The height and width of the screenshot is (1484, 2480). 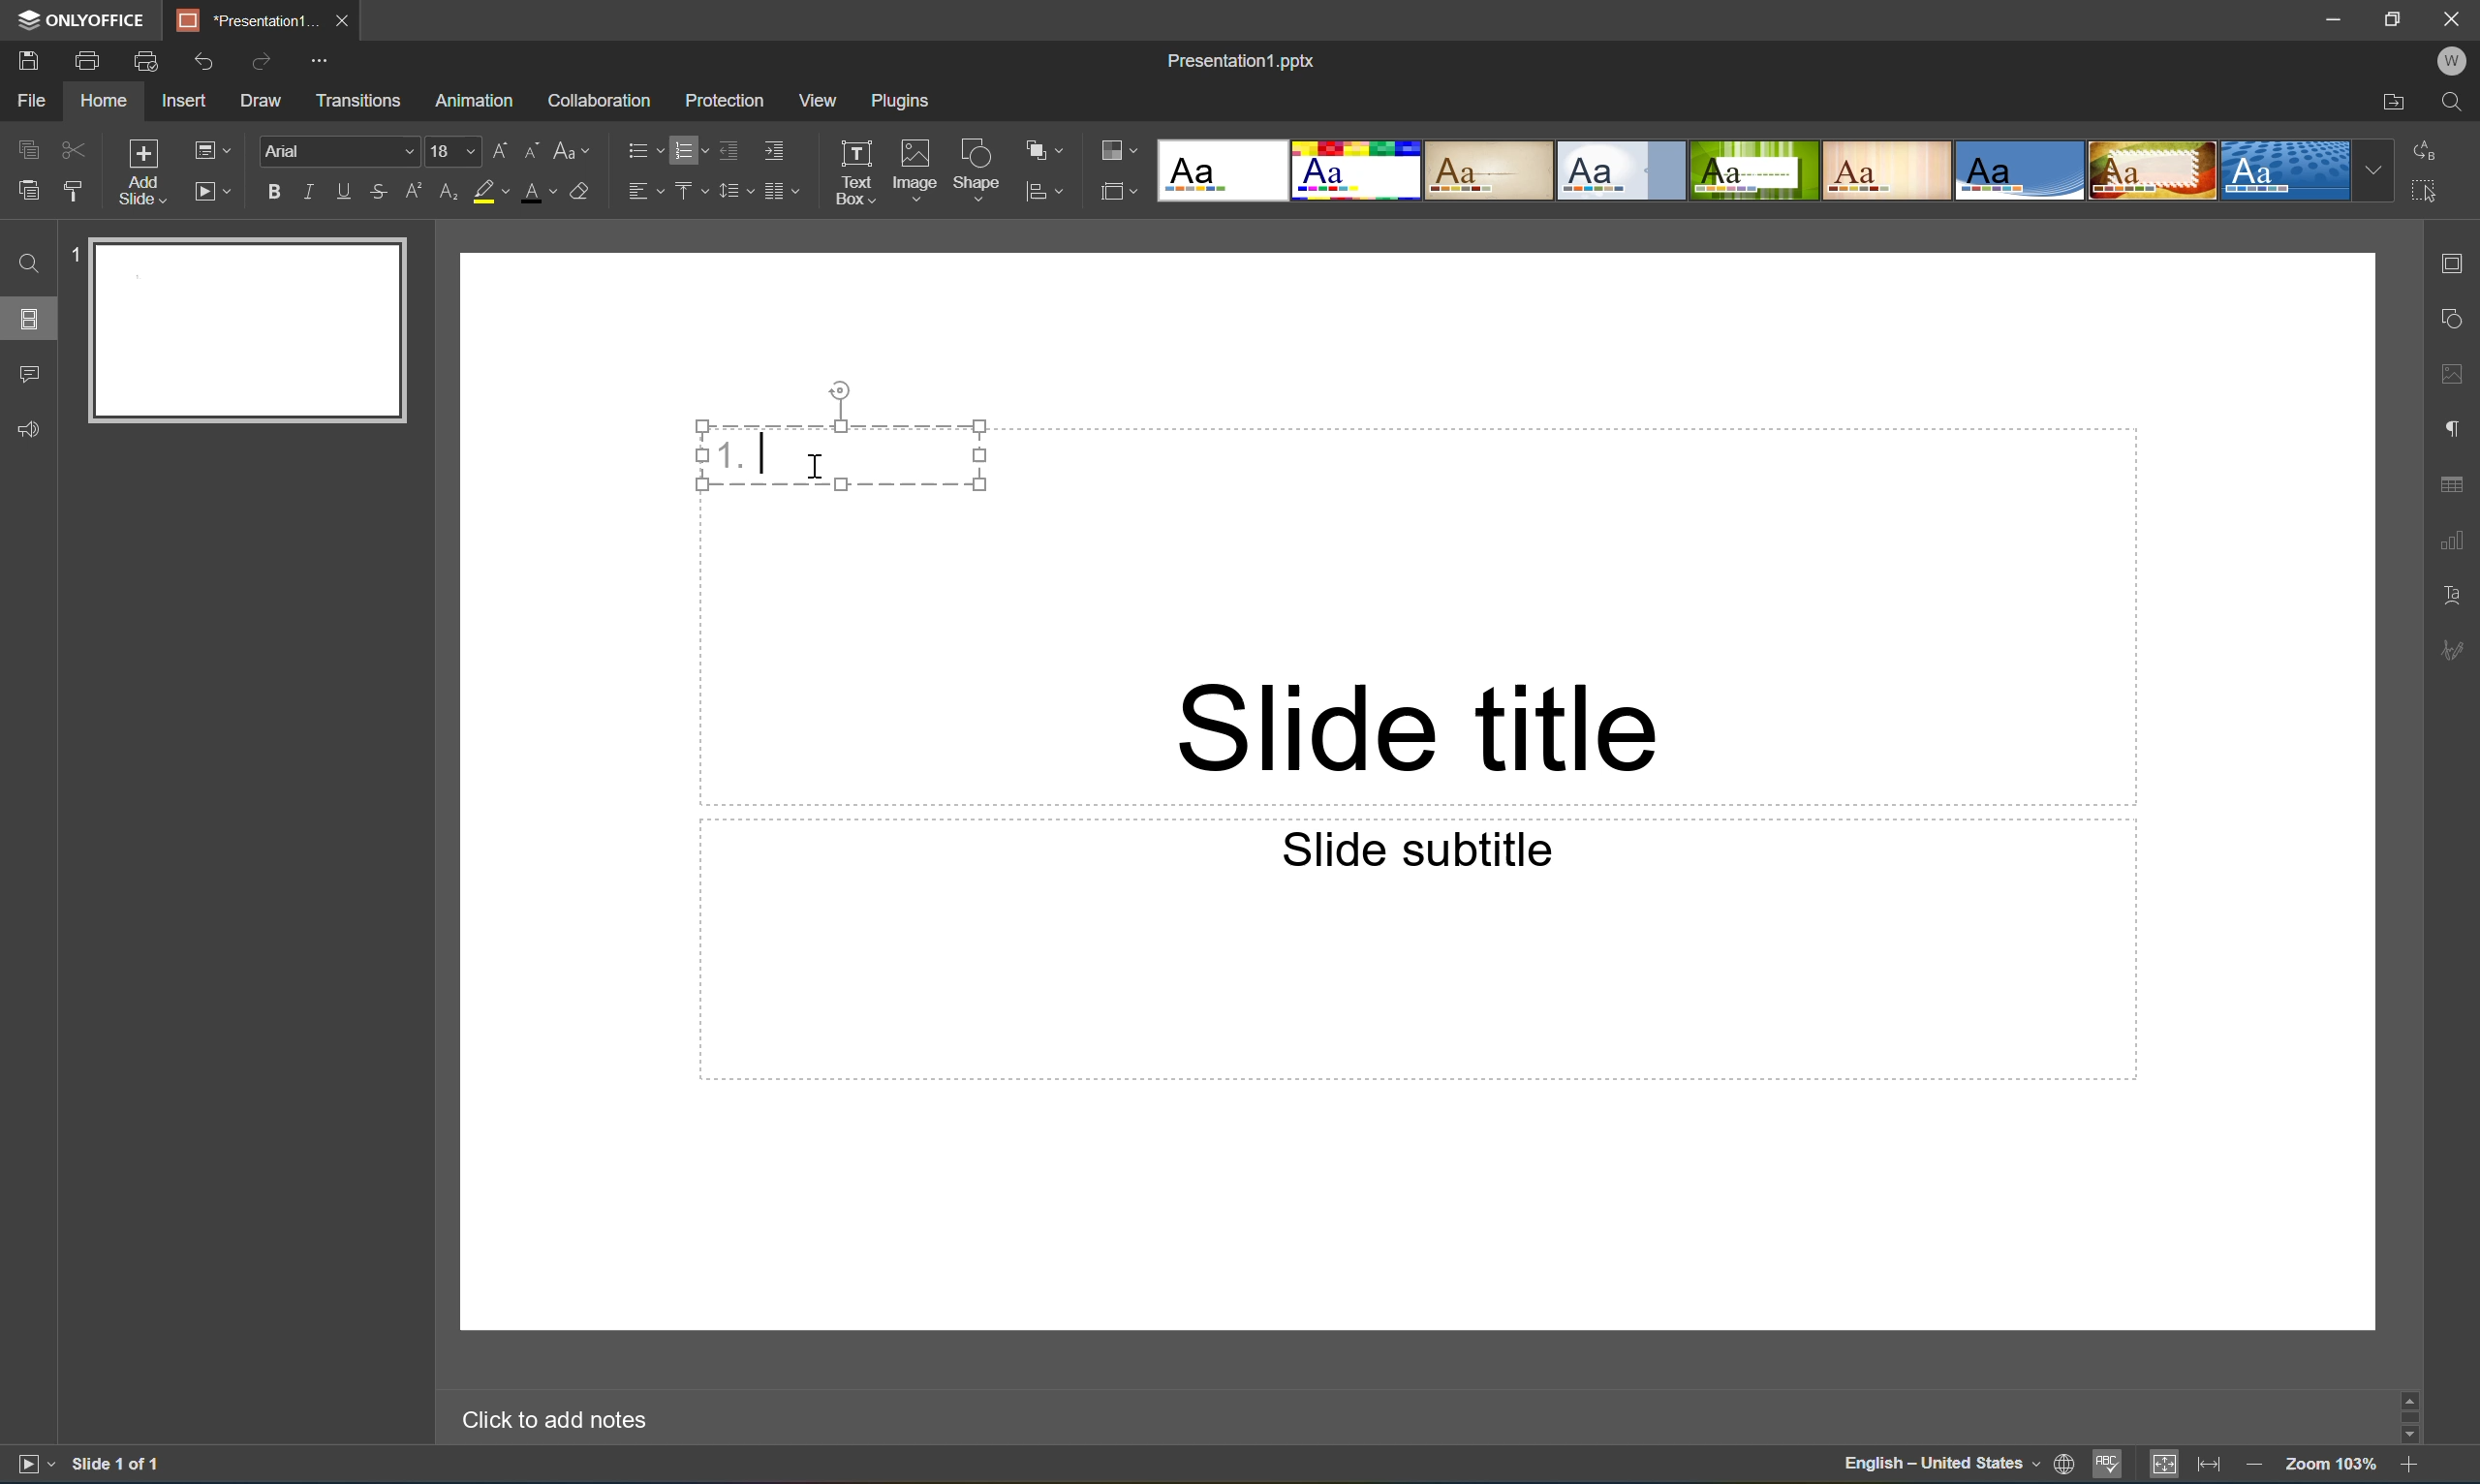 What do you see at coordinates (28, 190) in the screenshot?
I see `Paste` at bounding box center [28, 190].